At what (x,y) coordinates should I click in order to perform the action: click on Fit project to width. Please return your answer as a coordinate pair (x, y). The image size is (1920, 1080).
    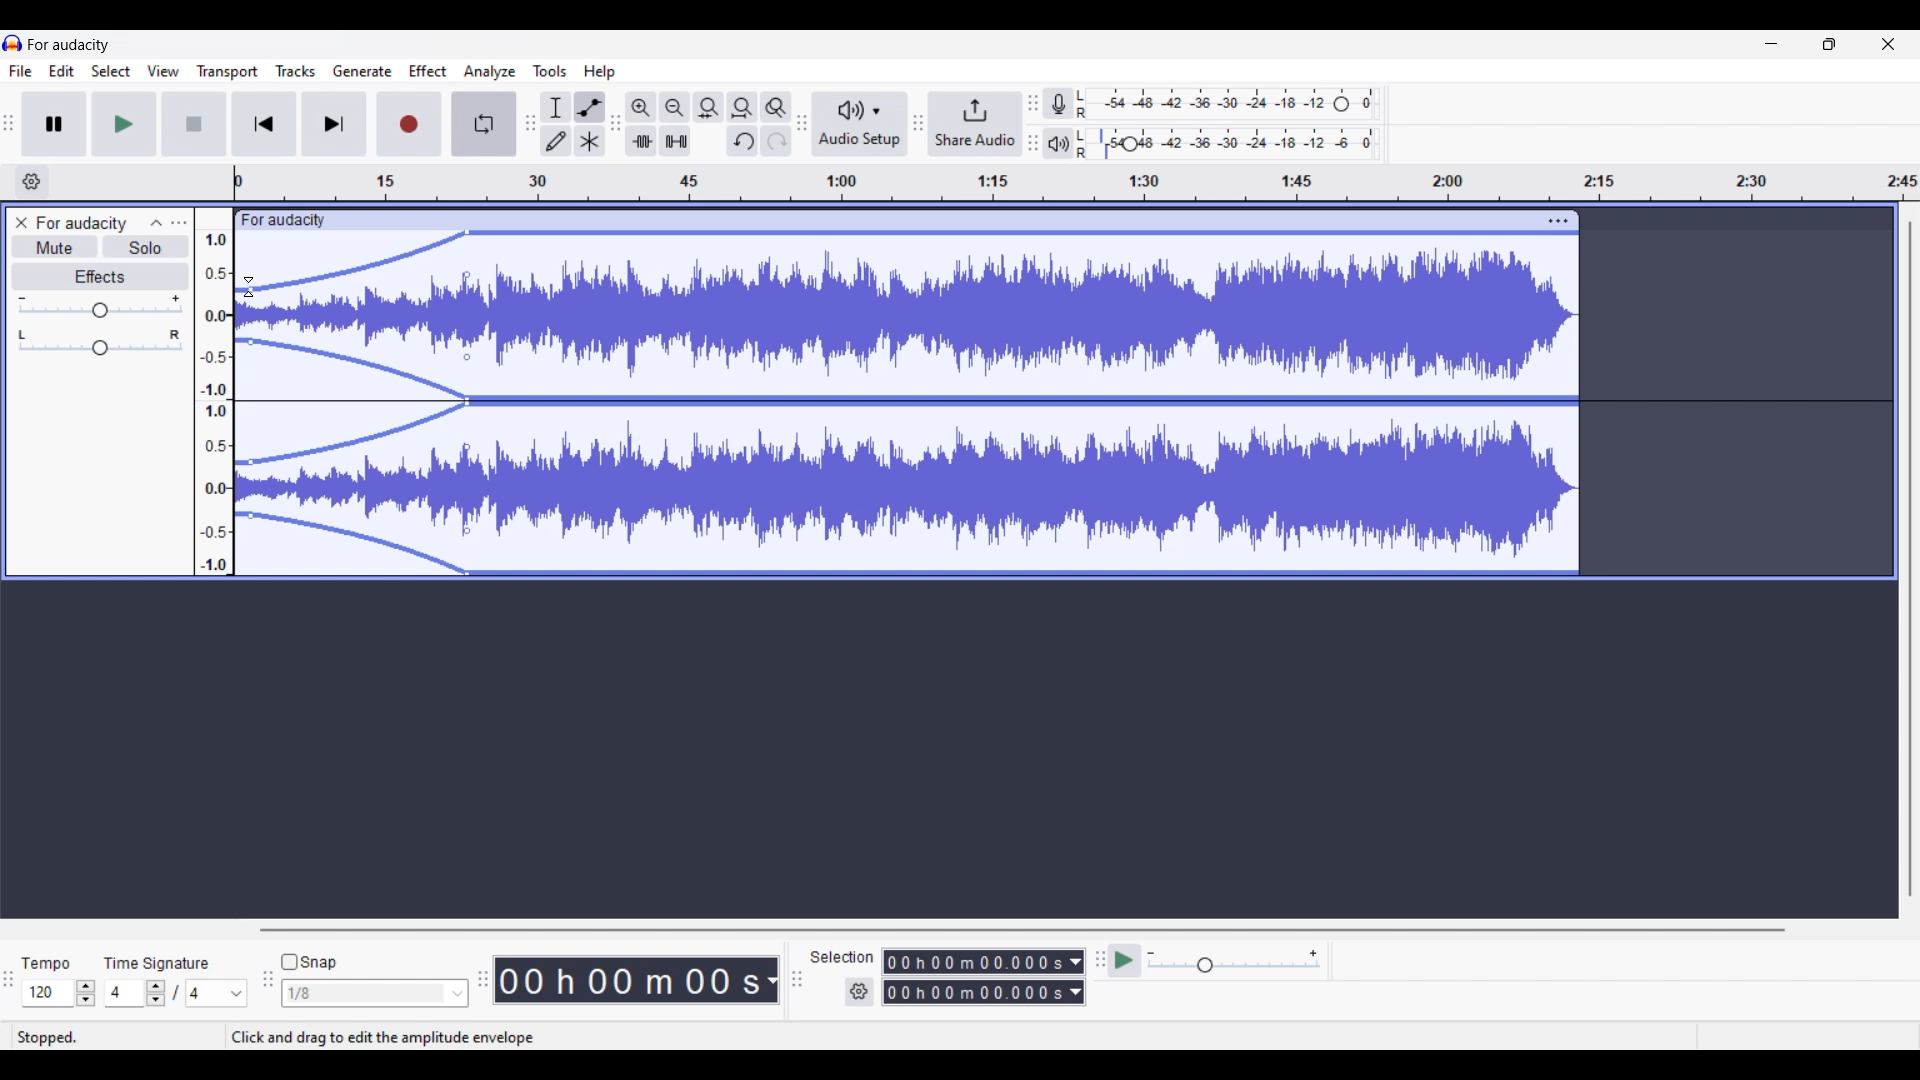
    Looking at the image, I should click on (744, 107).